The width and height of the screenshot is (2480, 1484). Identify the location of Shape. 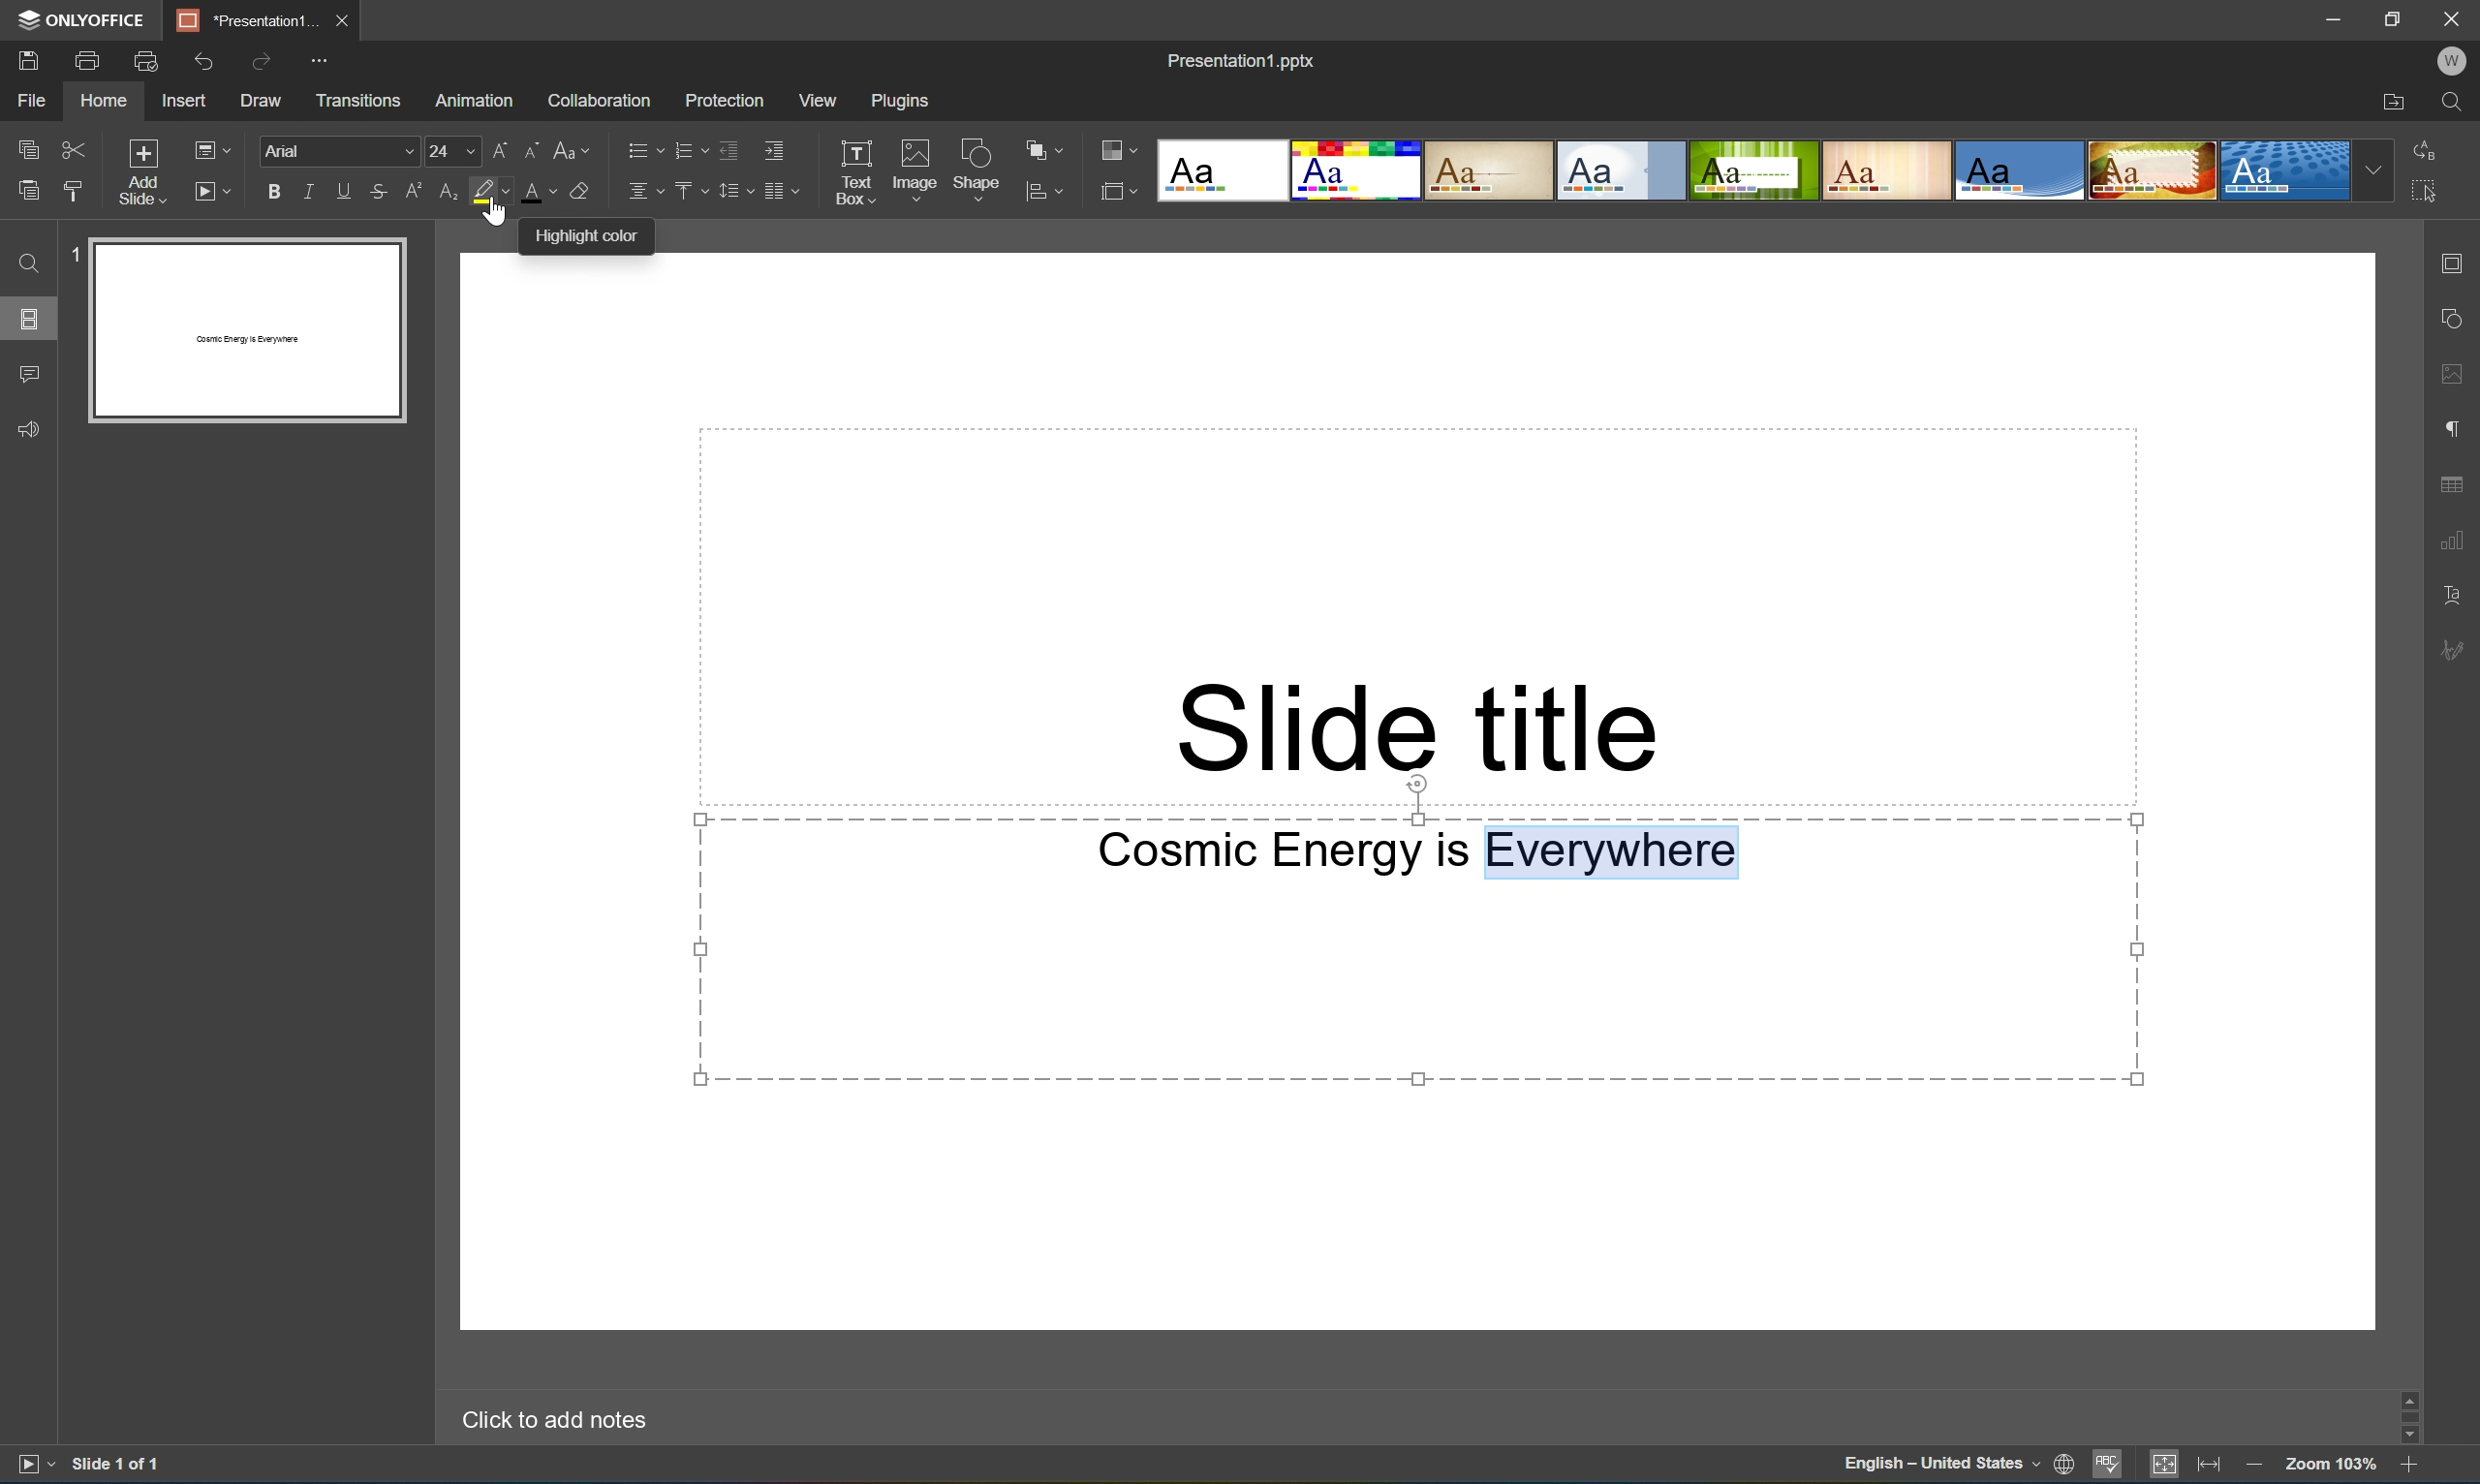
(977, 167).